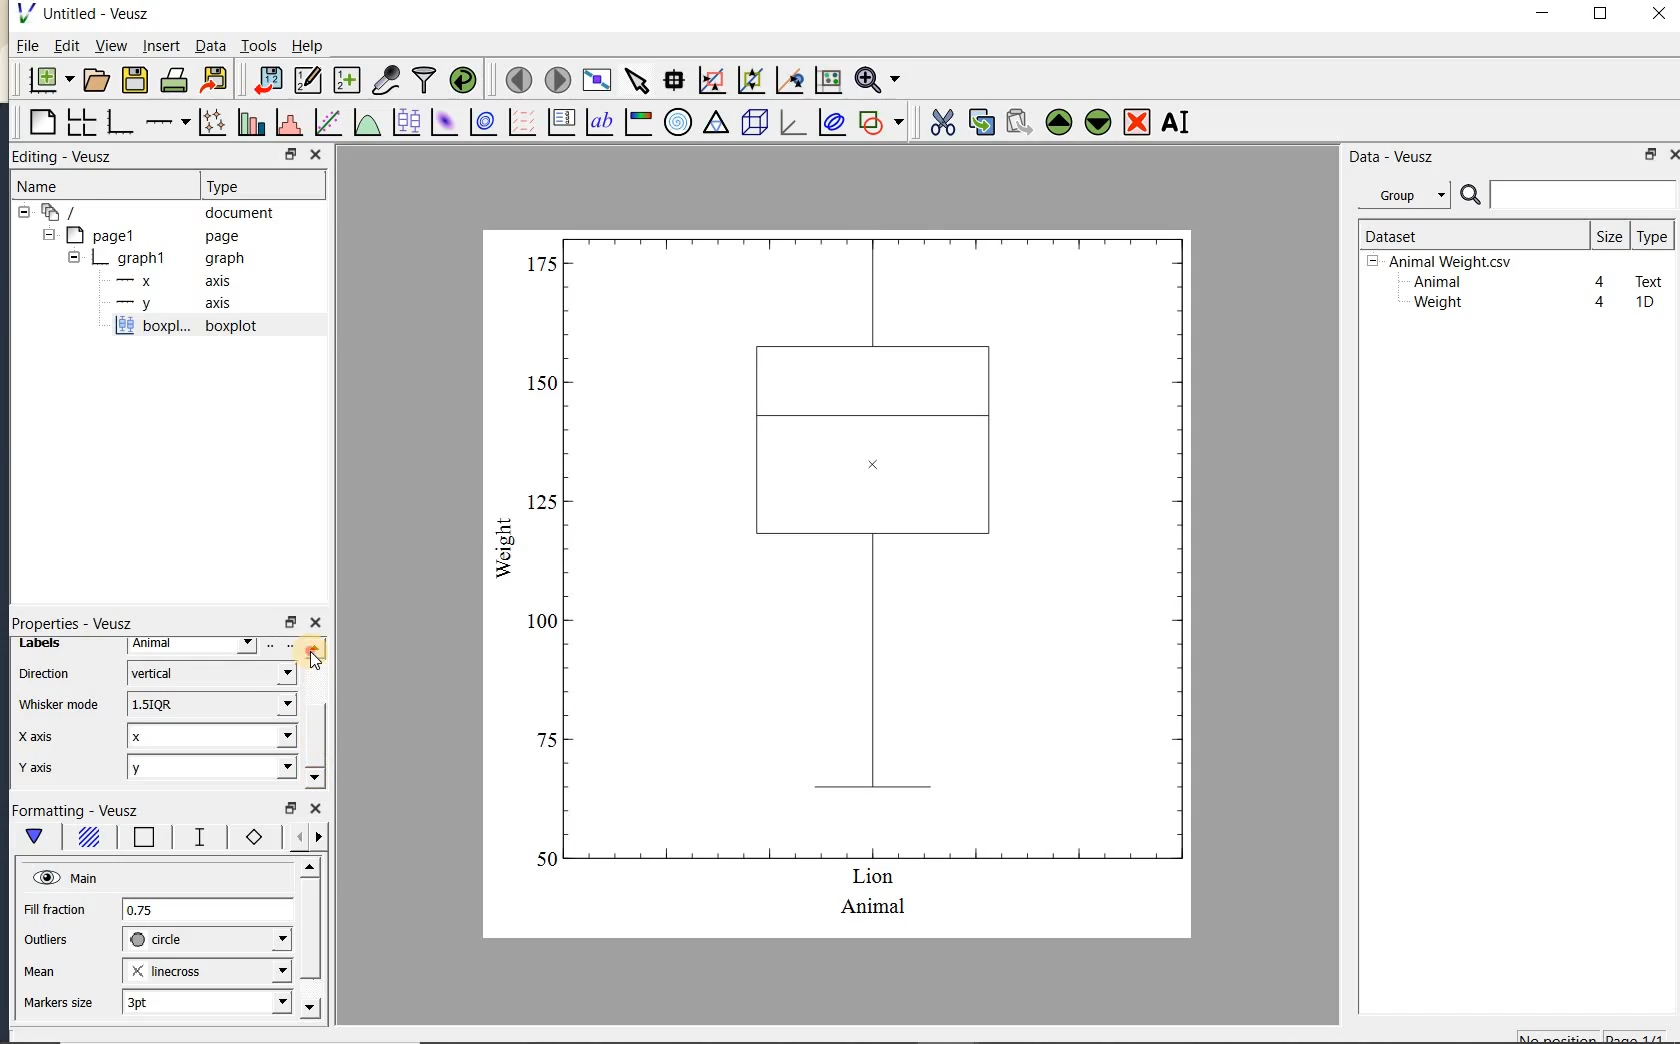  What do you see at coordinates (215, 78) in the screenshot?
I see `export to graphics format` at bounding box center [215, 78].